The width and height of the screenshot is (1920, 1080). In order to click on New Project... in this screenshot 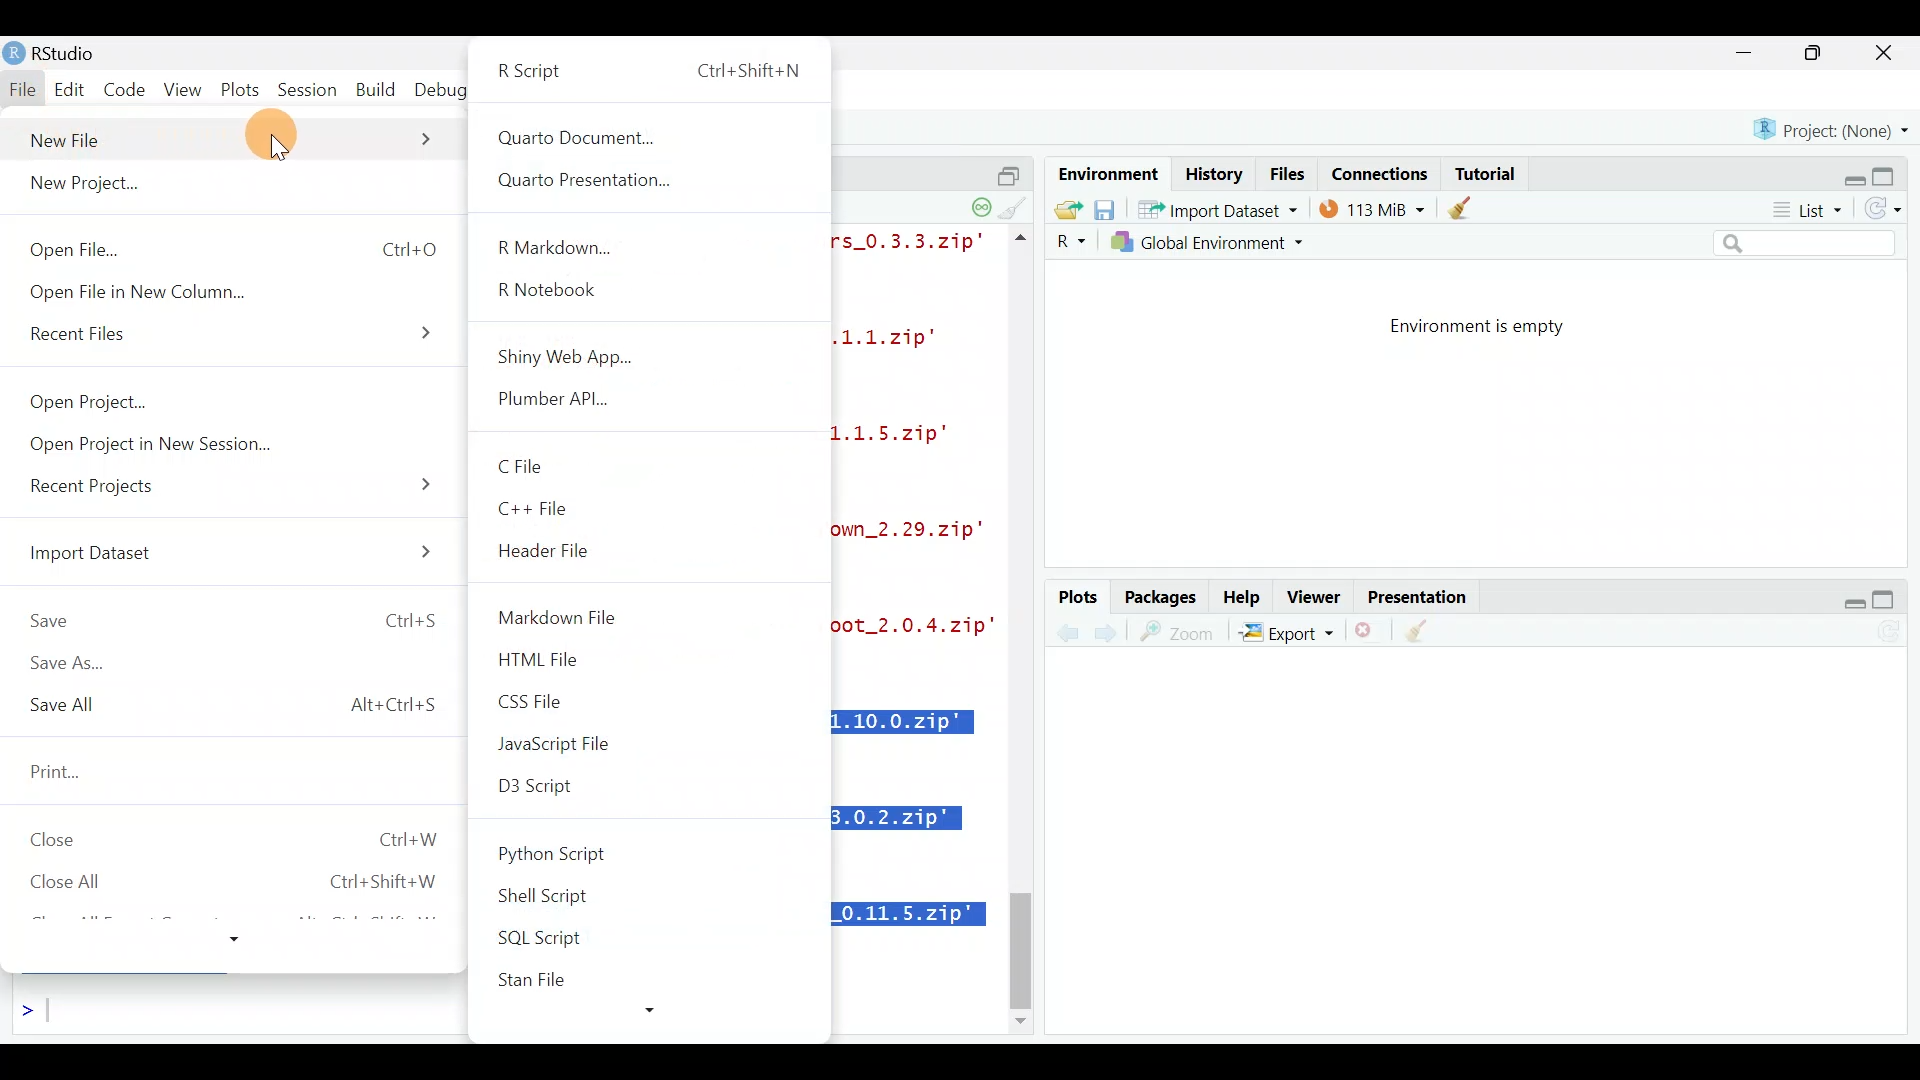, I will do `click(121, 188)`.